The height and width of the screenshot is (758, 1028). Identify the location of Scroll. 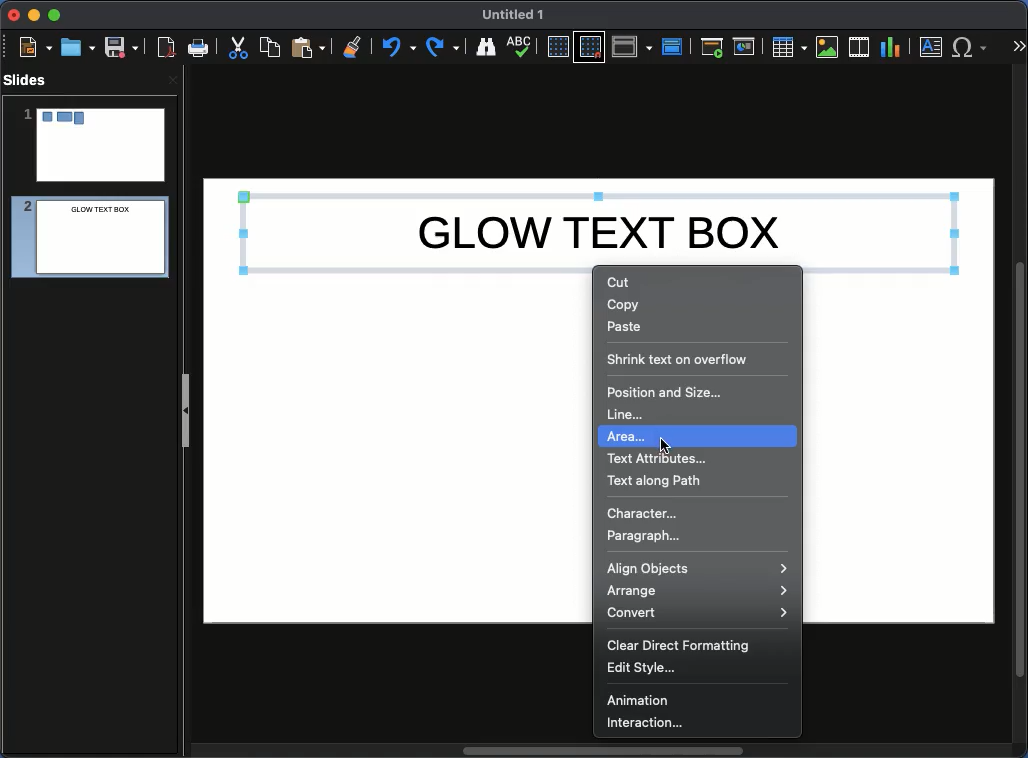
(1022, 413).